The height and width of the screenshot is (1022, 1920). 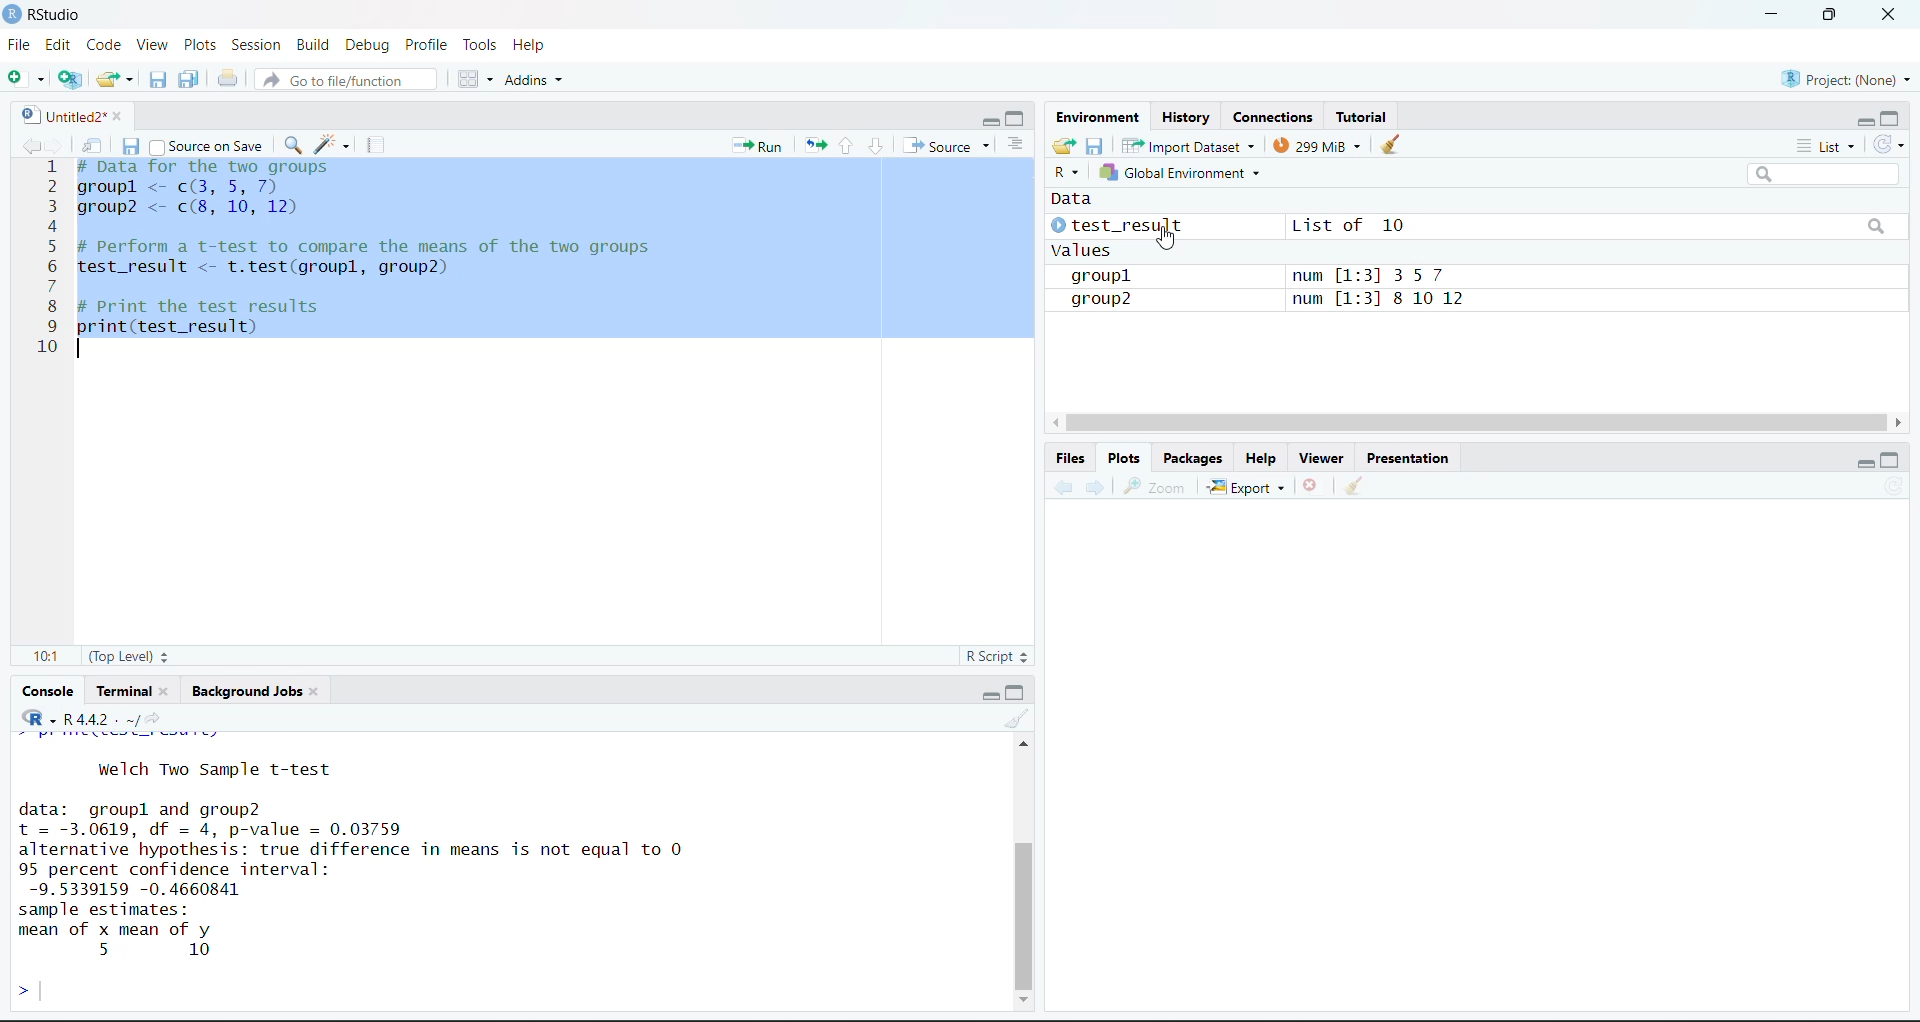 I want to click on save workspace as, so click(x=1095, y=146).